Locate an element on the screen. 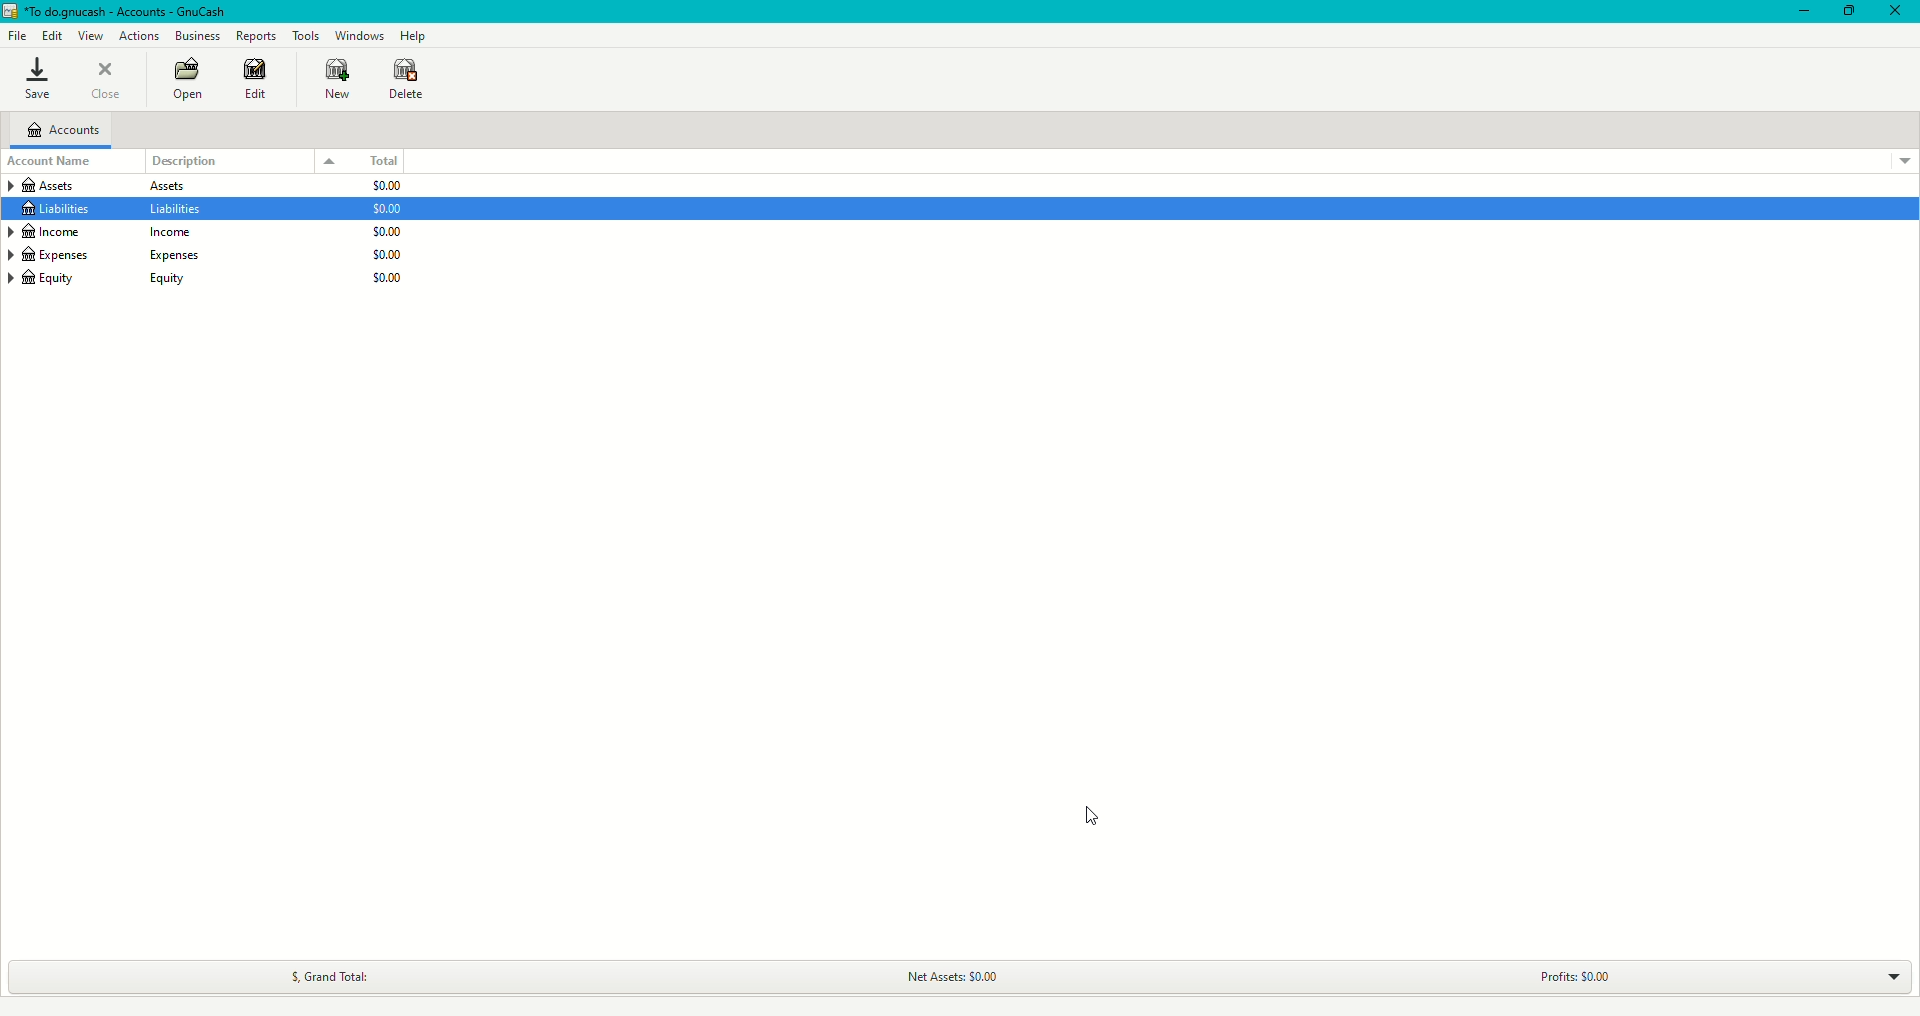 The image size is (1920, 1016). Total is located at coordinates (392, 161).